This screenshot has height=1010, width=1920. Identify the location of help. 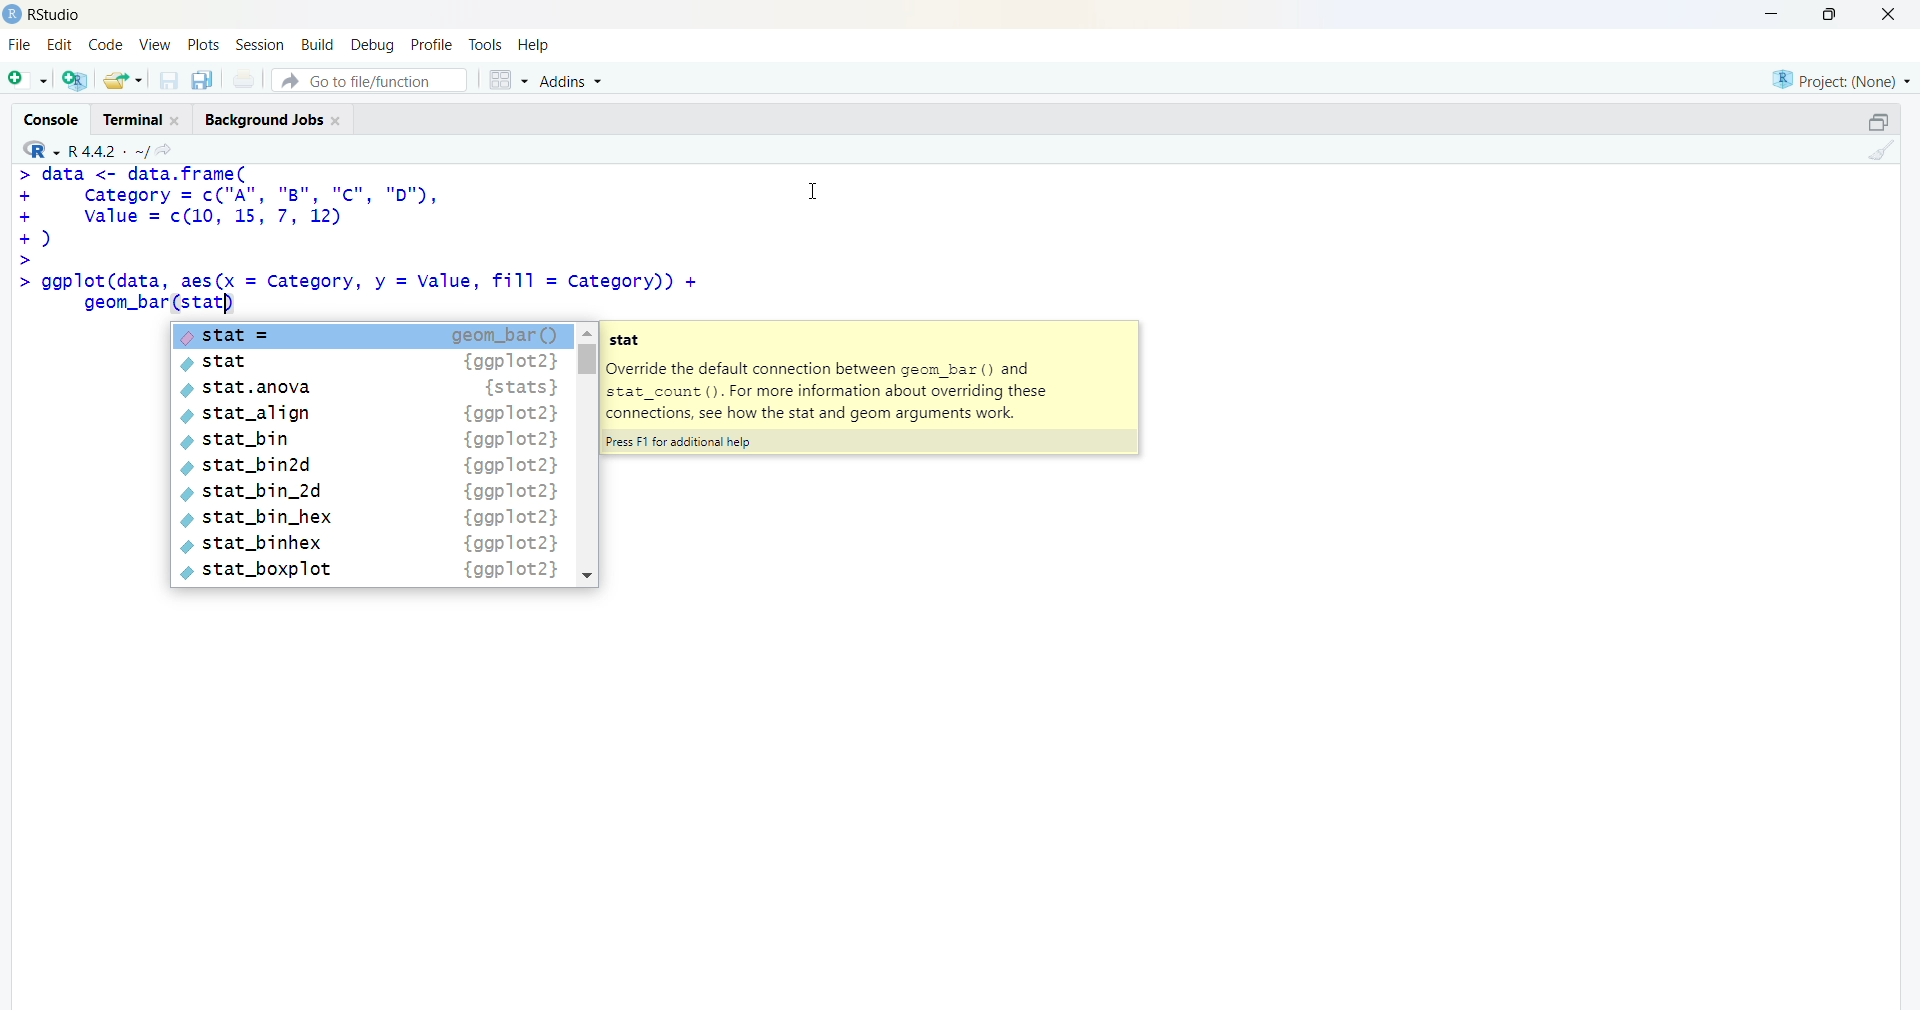
(537, 45).